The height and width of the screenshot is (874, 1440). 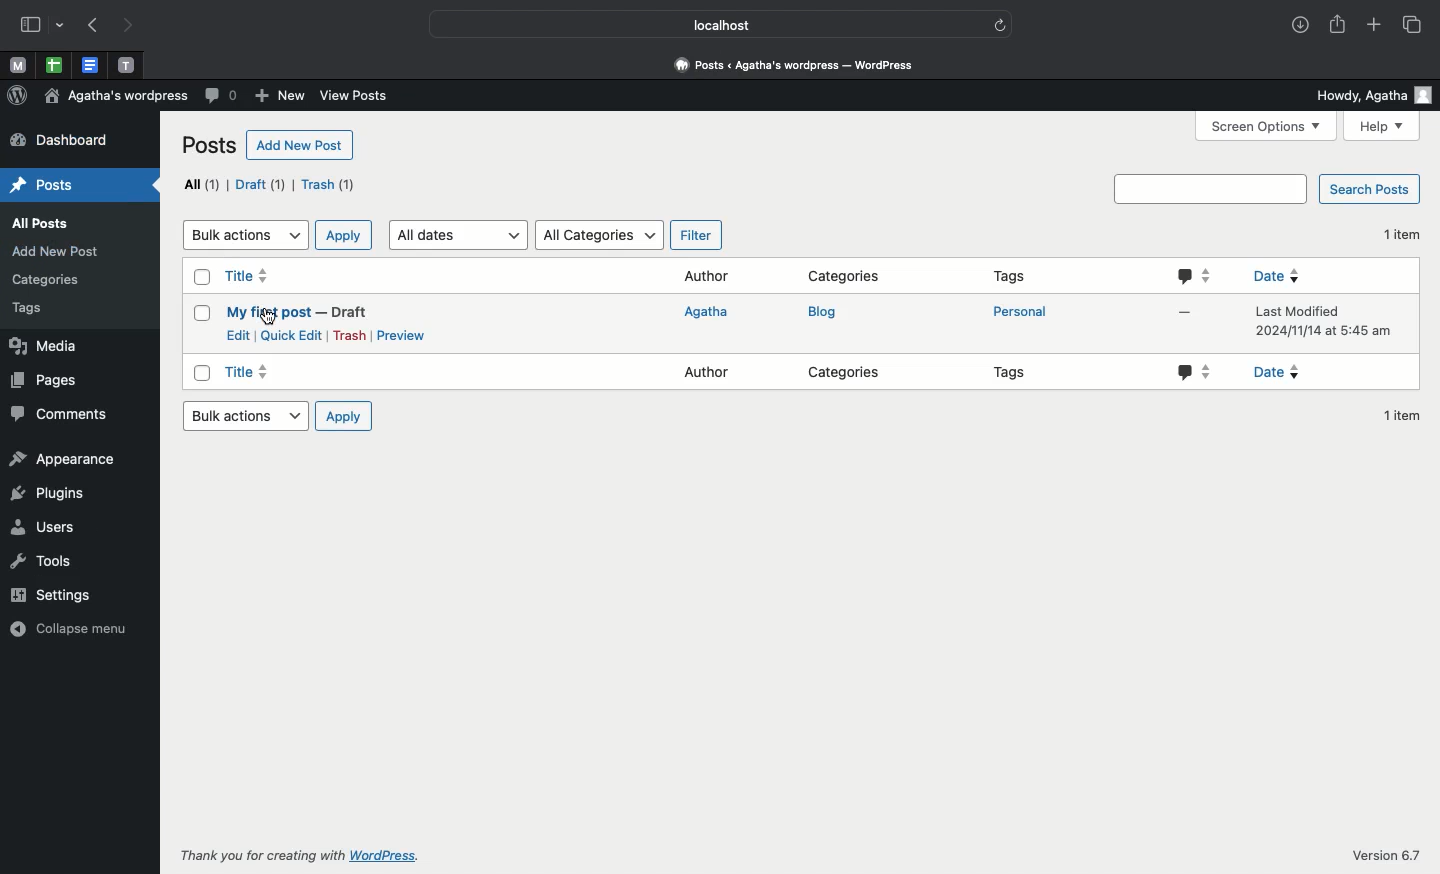 I want to click on Title, so click(x=248, y=277).